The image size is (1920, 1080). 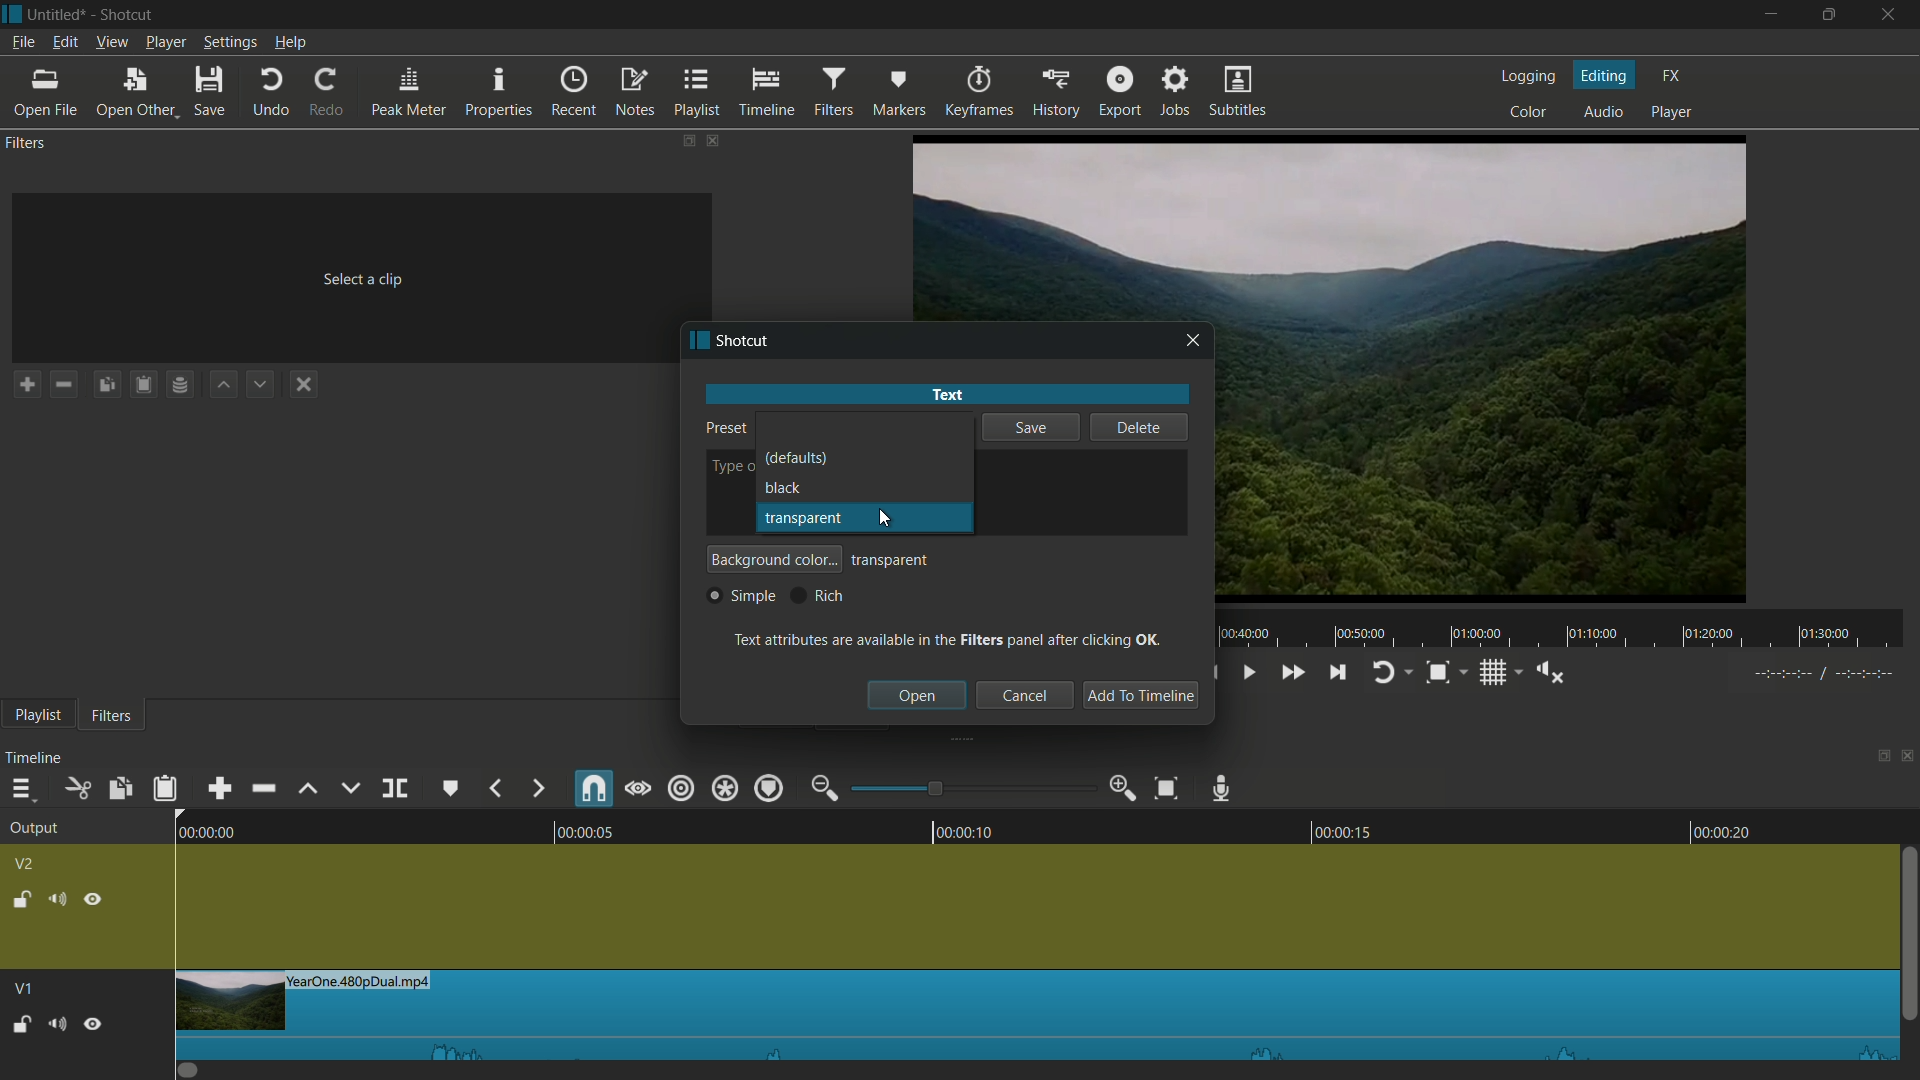 I want to click on record audio, so click(x=1223, y=786).